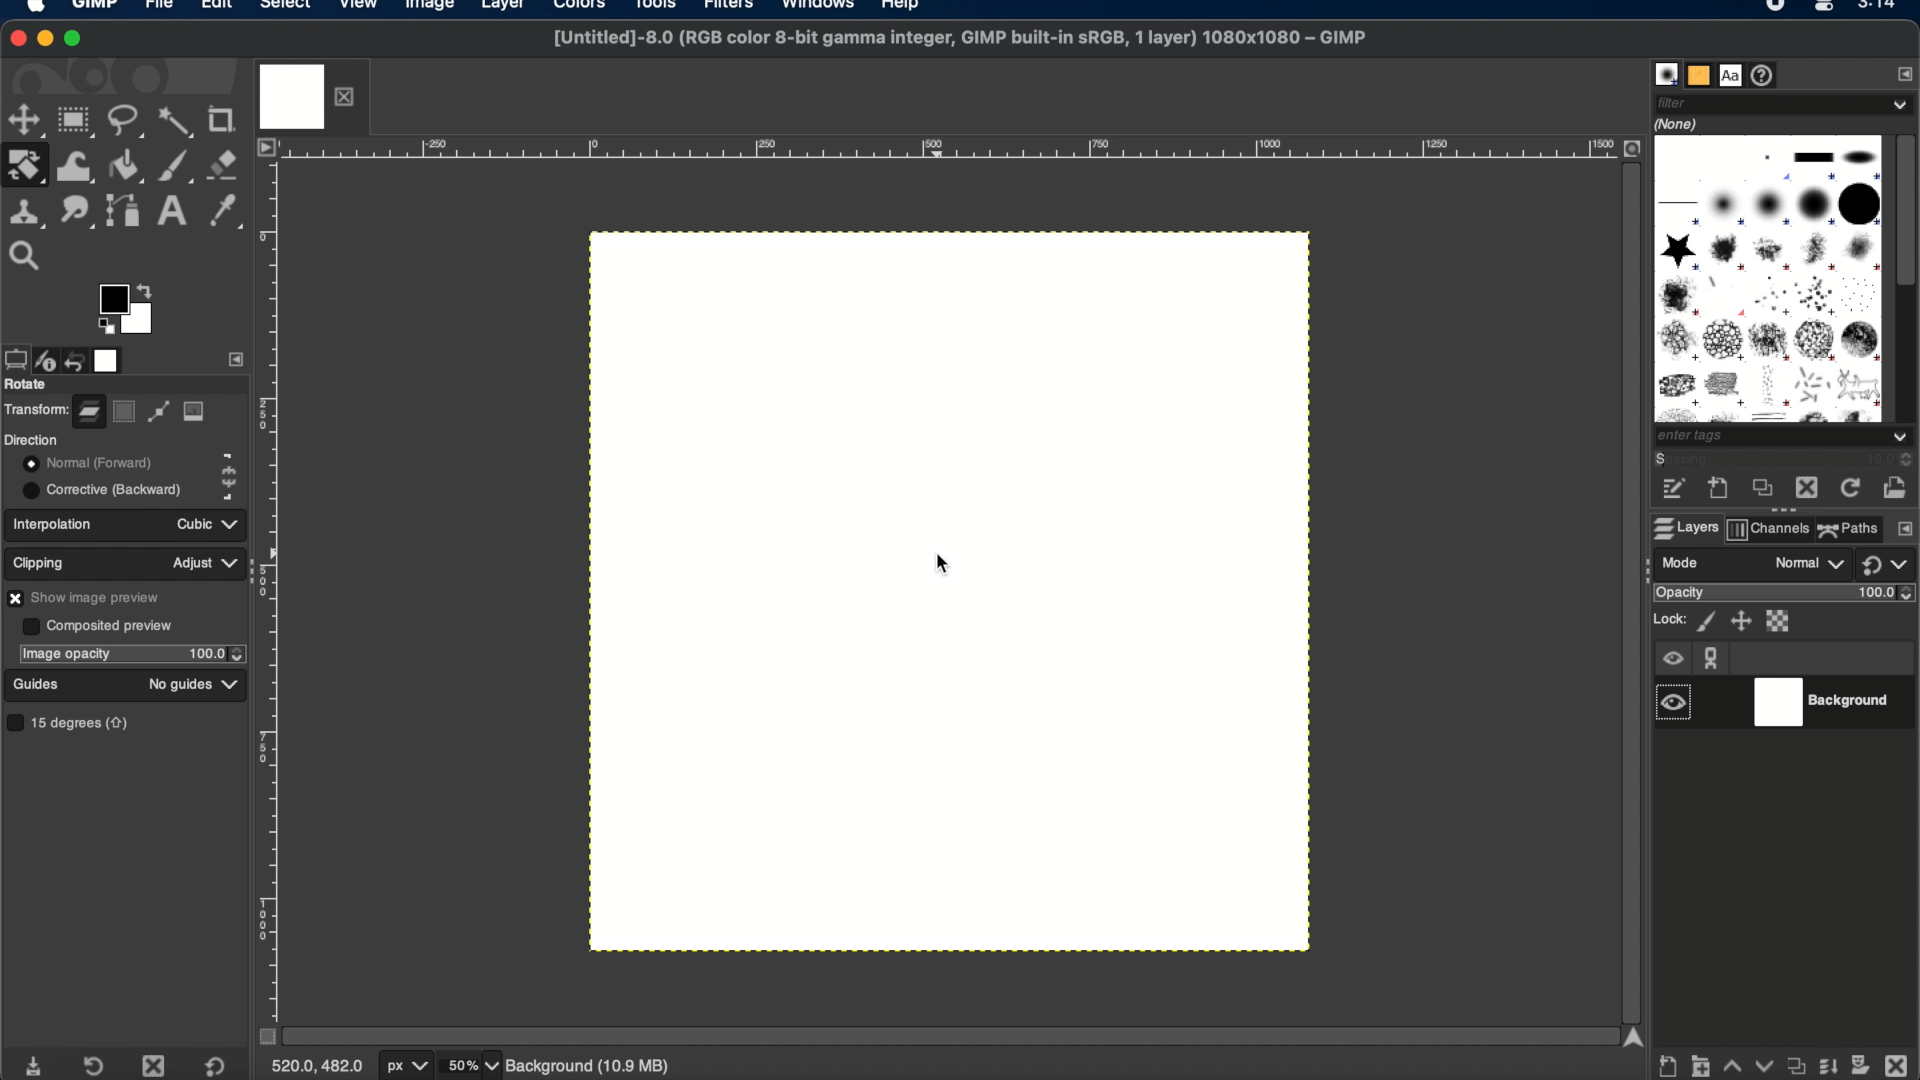 The image size is (1920, 1080). What do you see at coordinates (223, 1066) in the screenshot?
I see `restore to default value` at bounding box center [223, 1066].